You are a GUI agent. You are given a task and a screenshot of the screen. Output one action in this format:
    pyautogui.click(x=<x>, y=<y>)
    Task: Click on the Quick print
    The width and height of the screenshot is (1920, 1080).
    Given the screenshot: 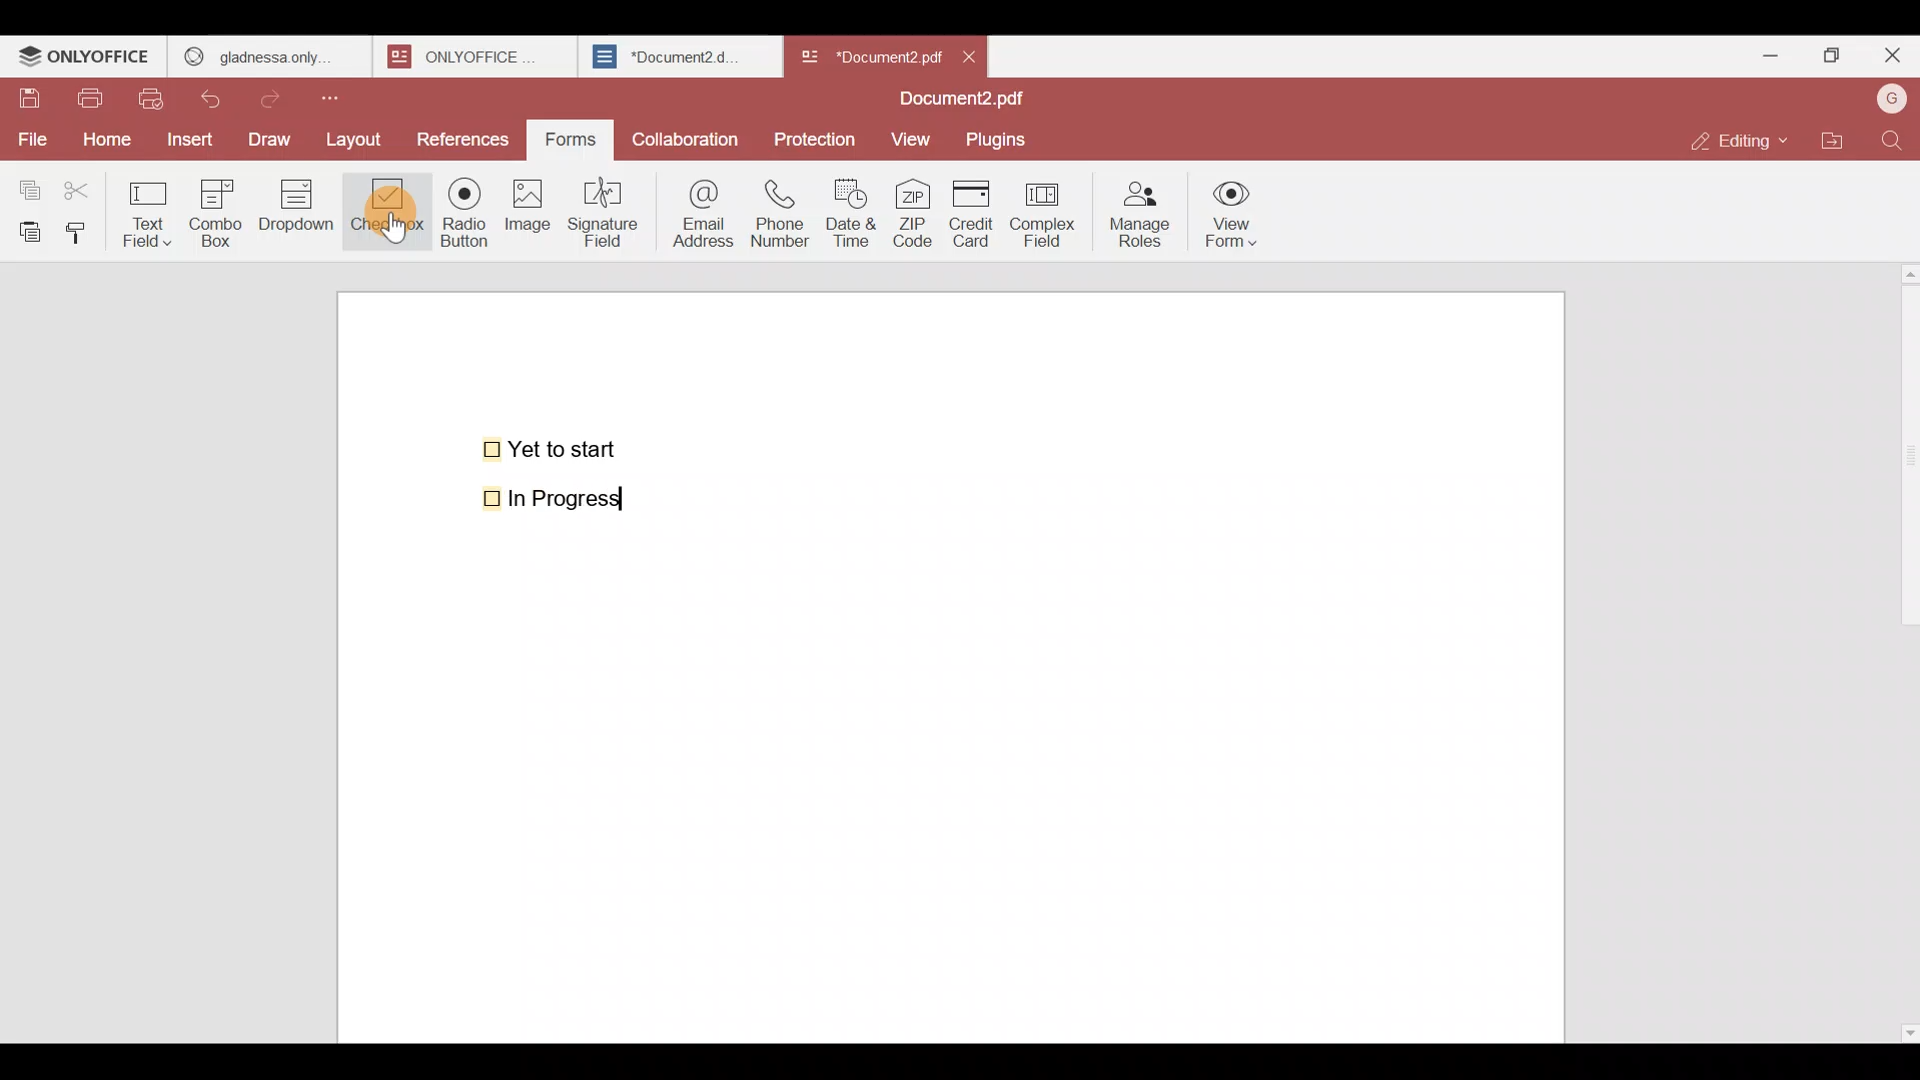 What is the action you would take?
    pyautogui.click(x=157, y=98)
    